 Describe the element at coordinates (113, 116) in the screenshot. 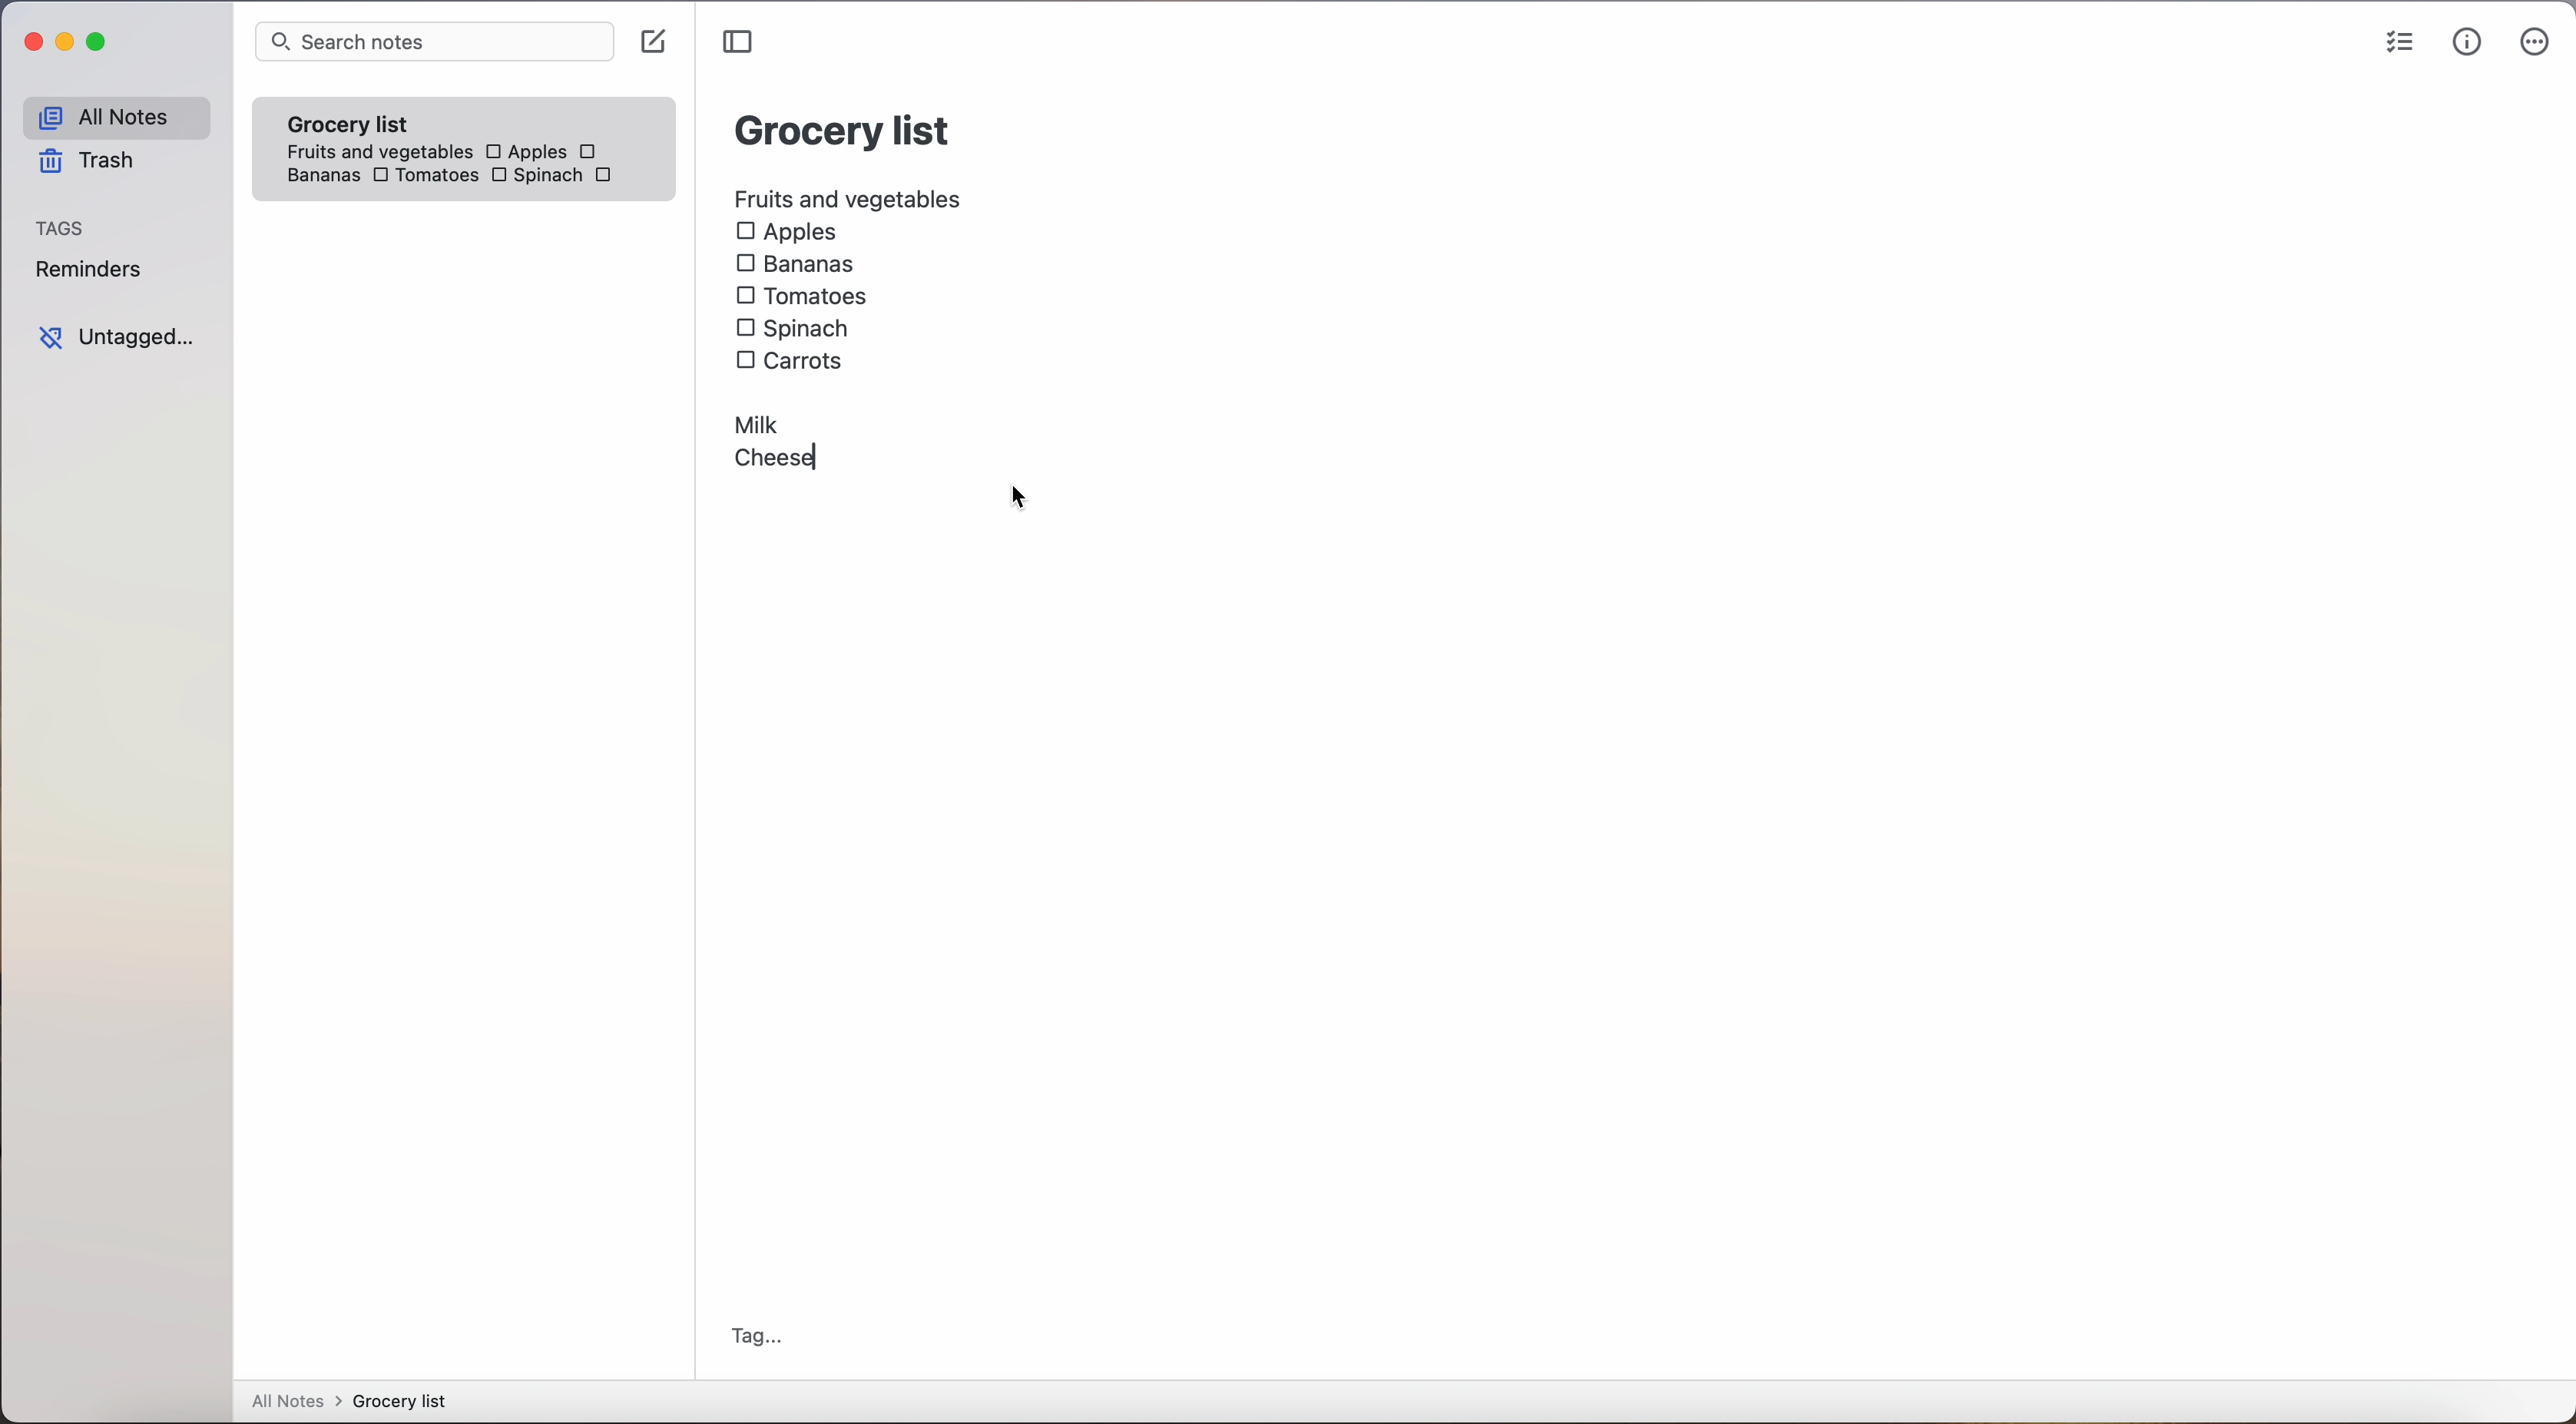

I see `all notes` at that location.